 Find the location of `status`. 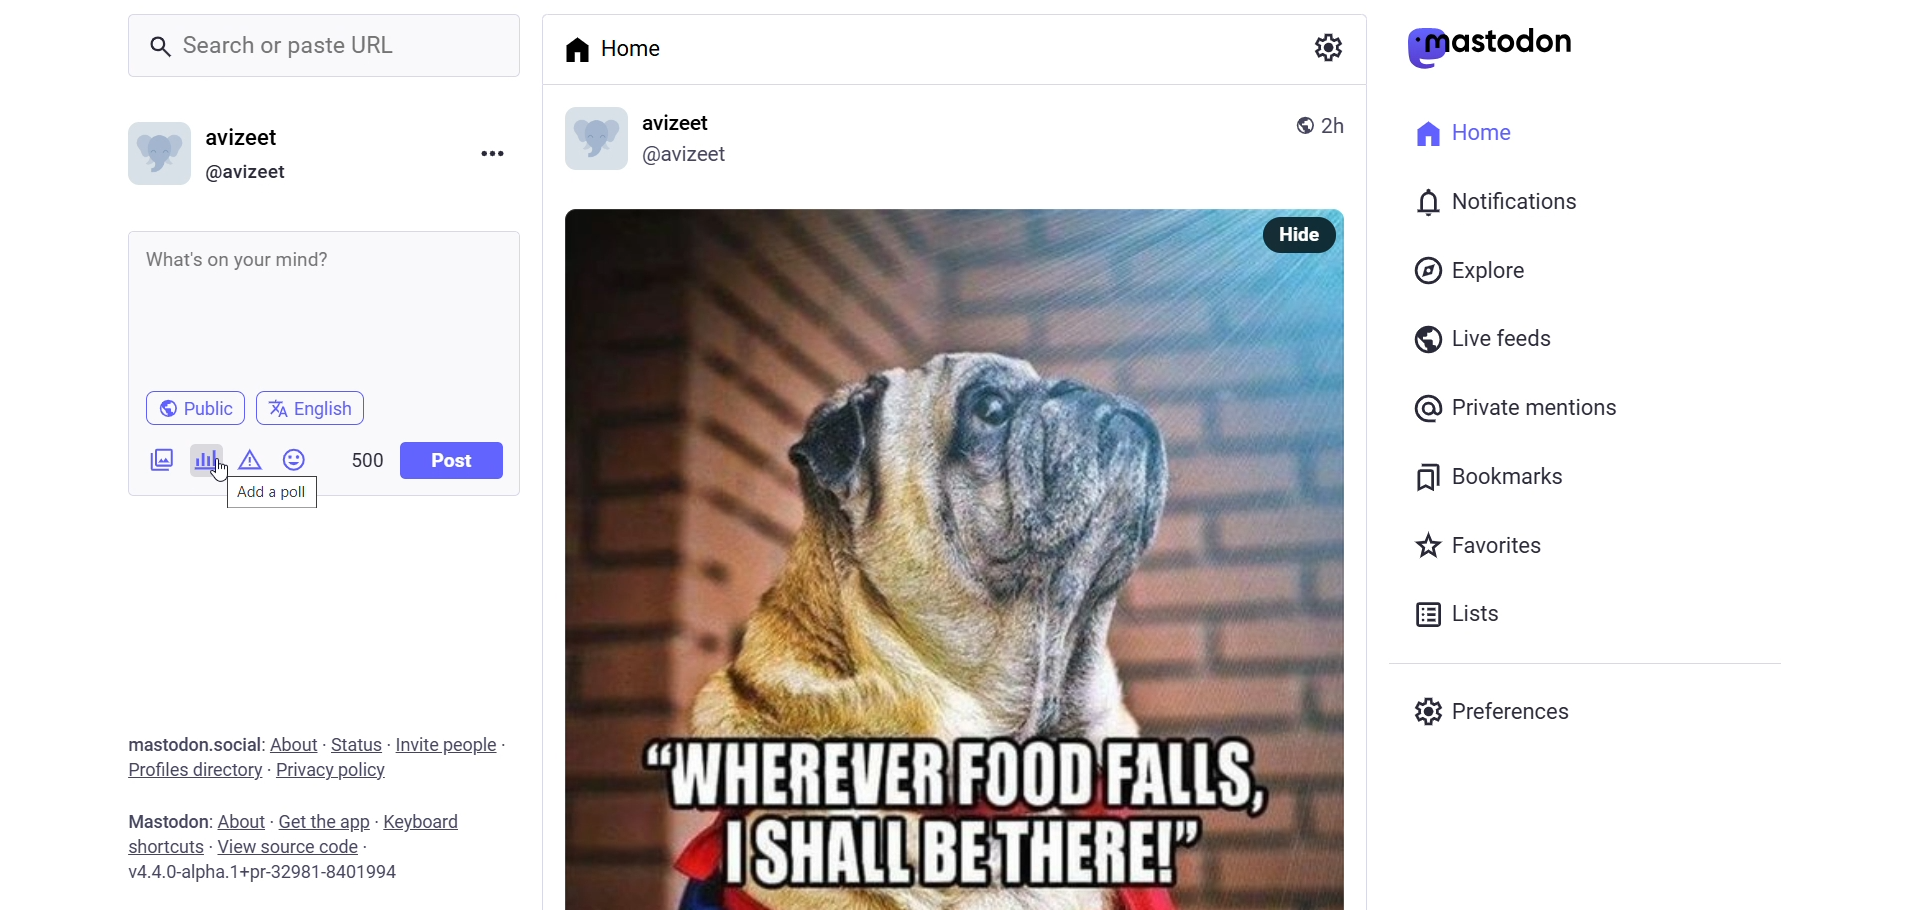

status is located at coordinates (356, 744).